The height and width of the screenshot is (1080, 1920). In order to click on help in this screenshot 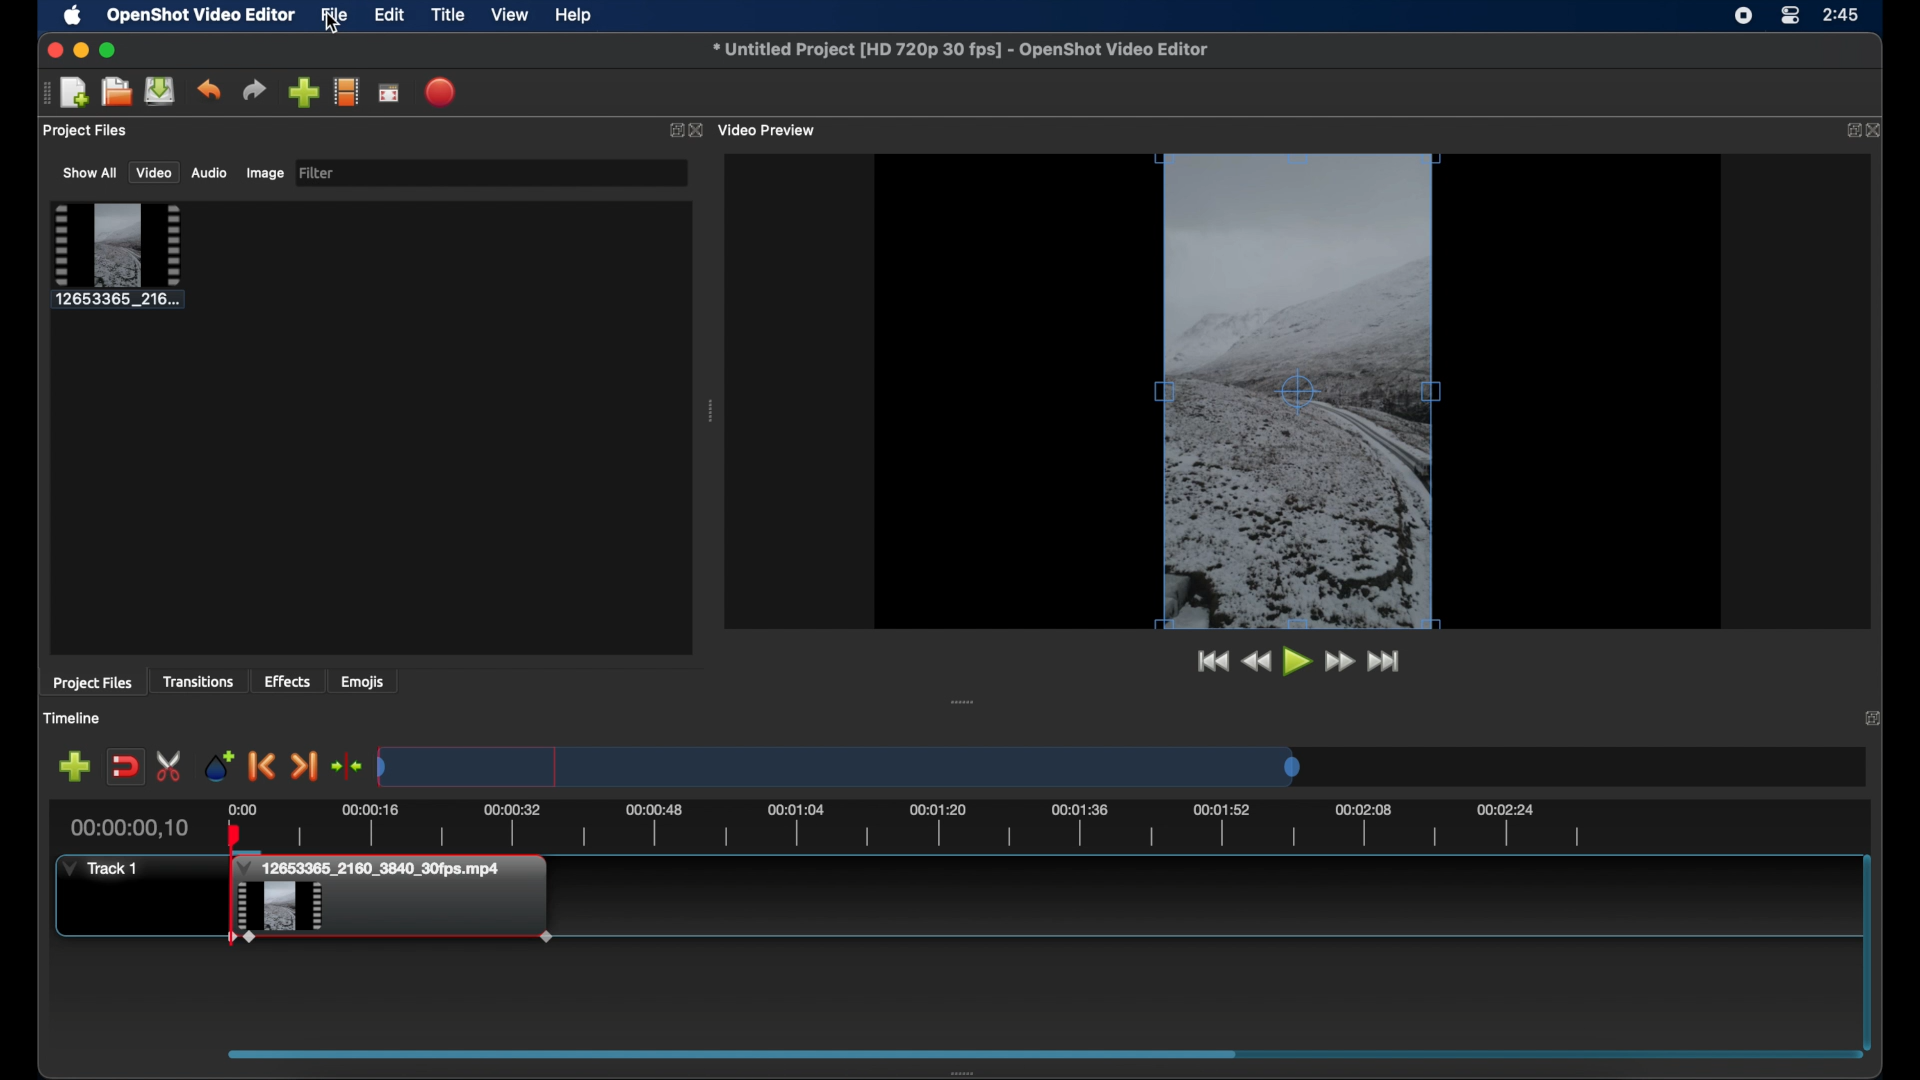, I will do `click(576, 15)`.